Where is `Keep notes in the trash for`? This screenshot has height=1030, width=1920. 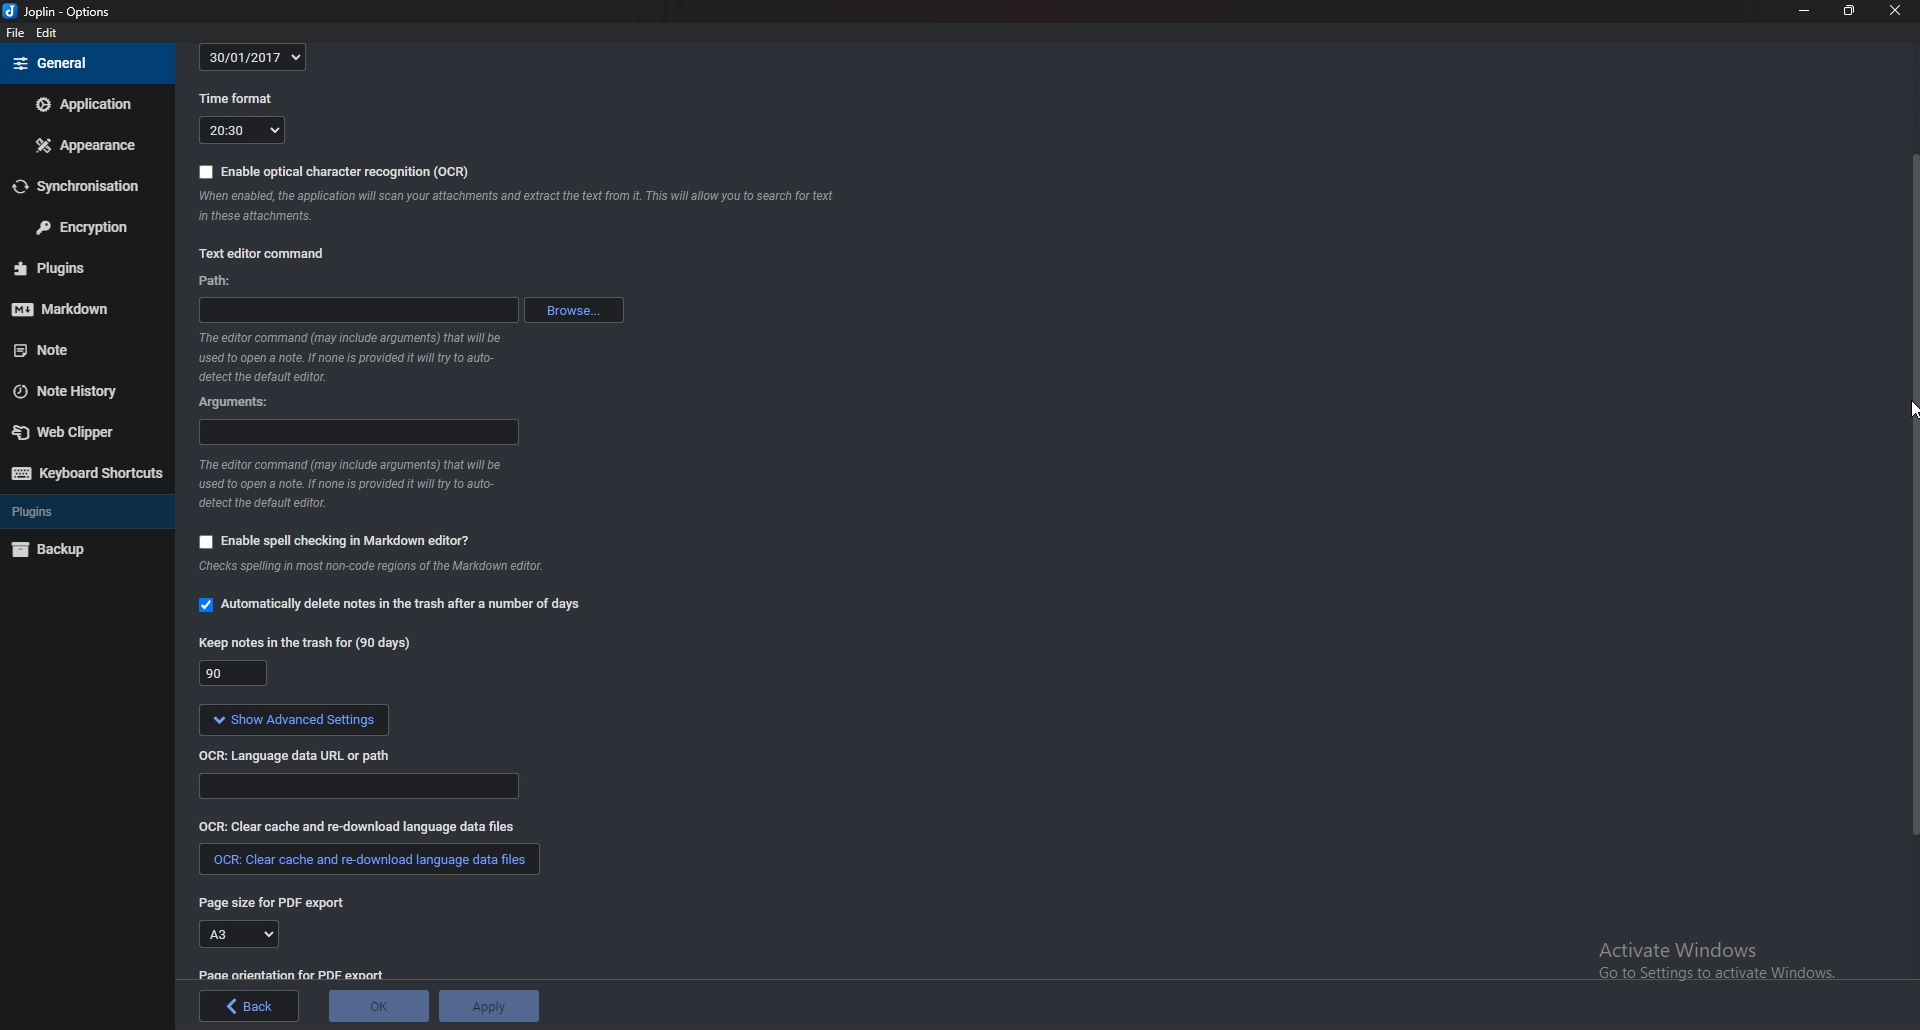 Keep notes in the trash for is located at coordinates (303, 639).